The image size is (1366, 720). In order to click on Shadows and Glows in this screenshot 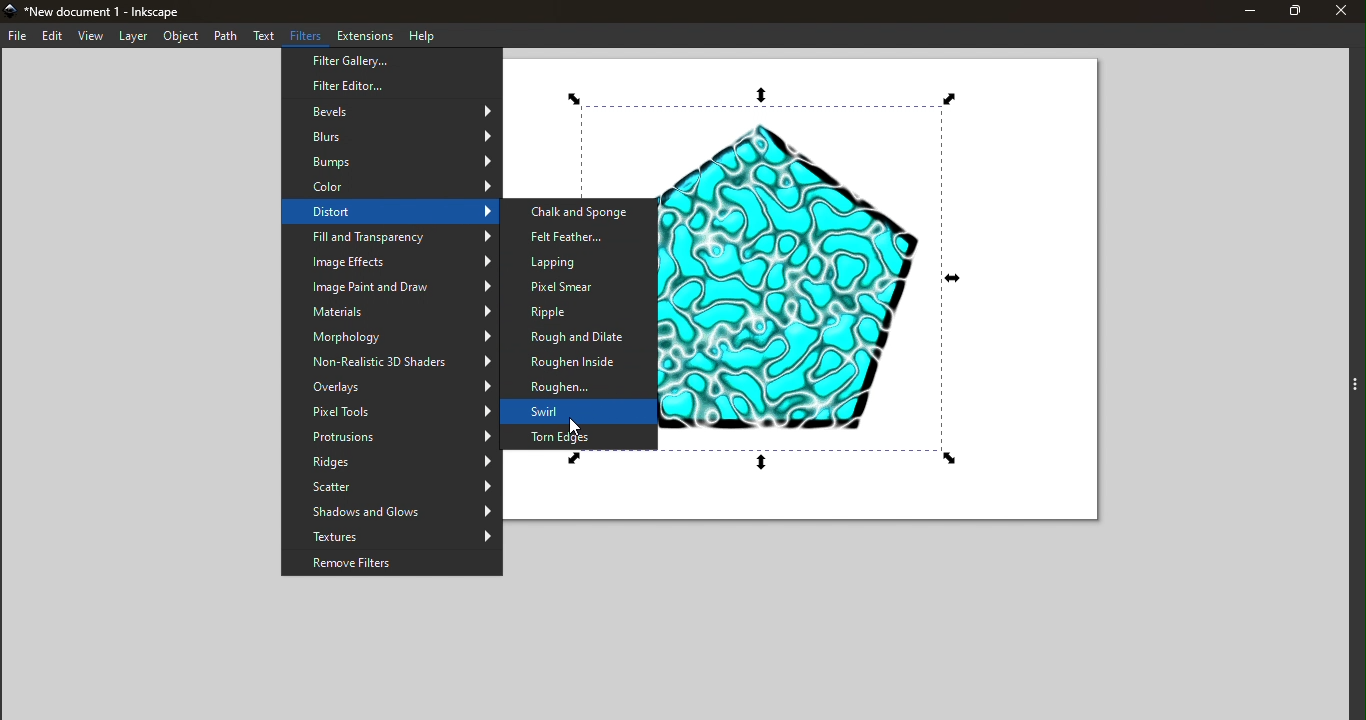, I will do `click(393, 511)`.